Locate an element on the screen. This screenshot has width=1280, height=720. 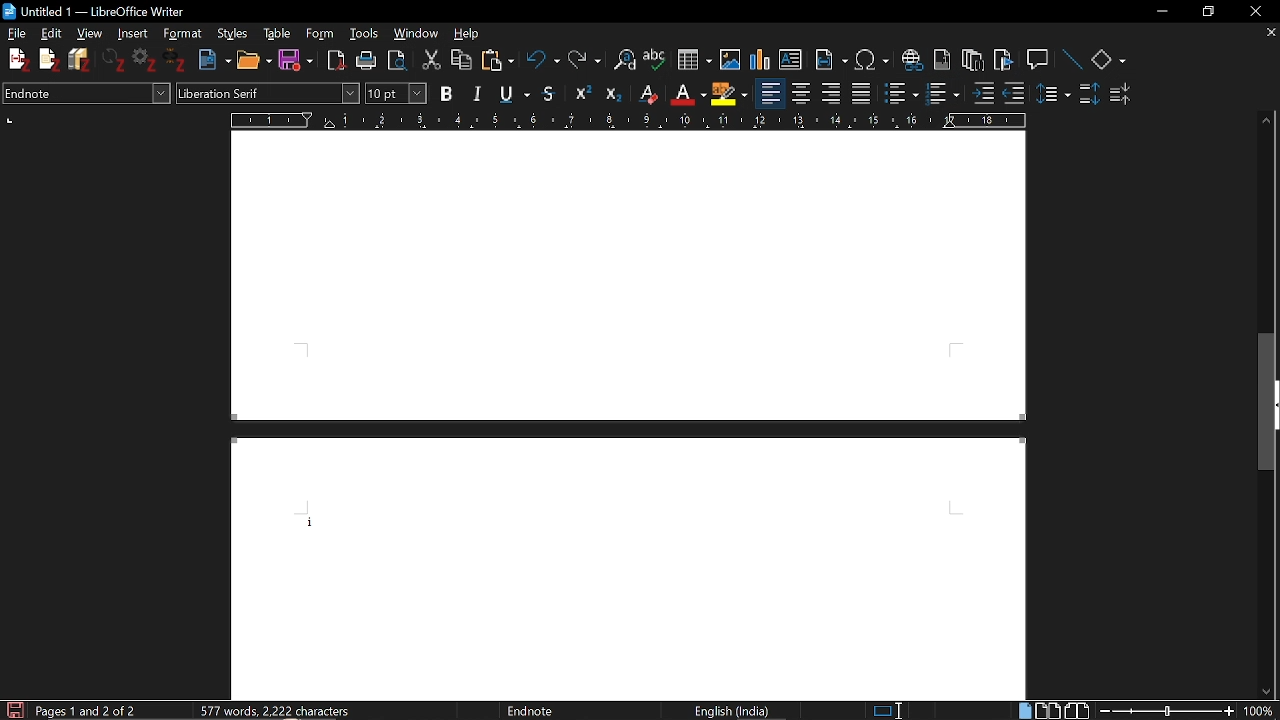
Font size is located at coordinates (396, 93).